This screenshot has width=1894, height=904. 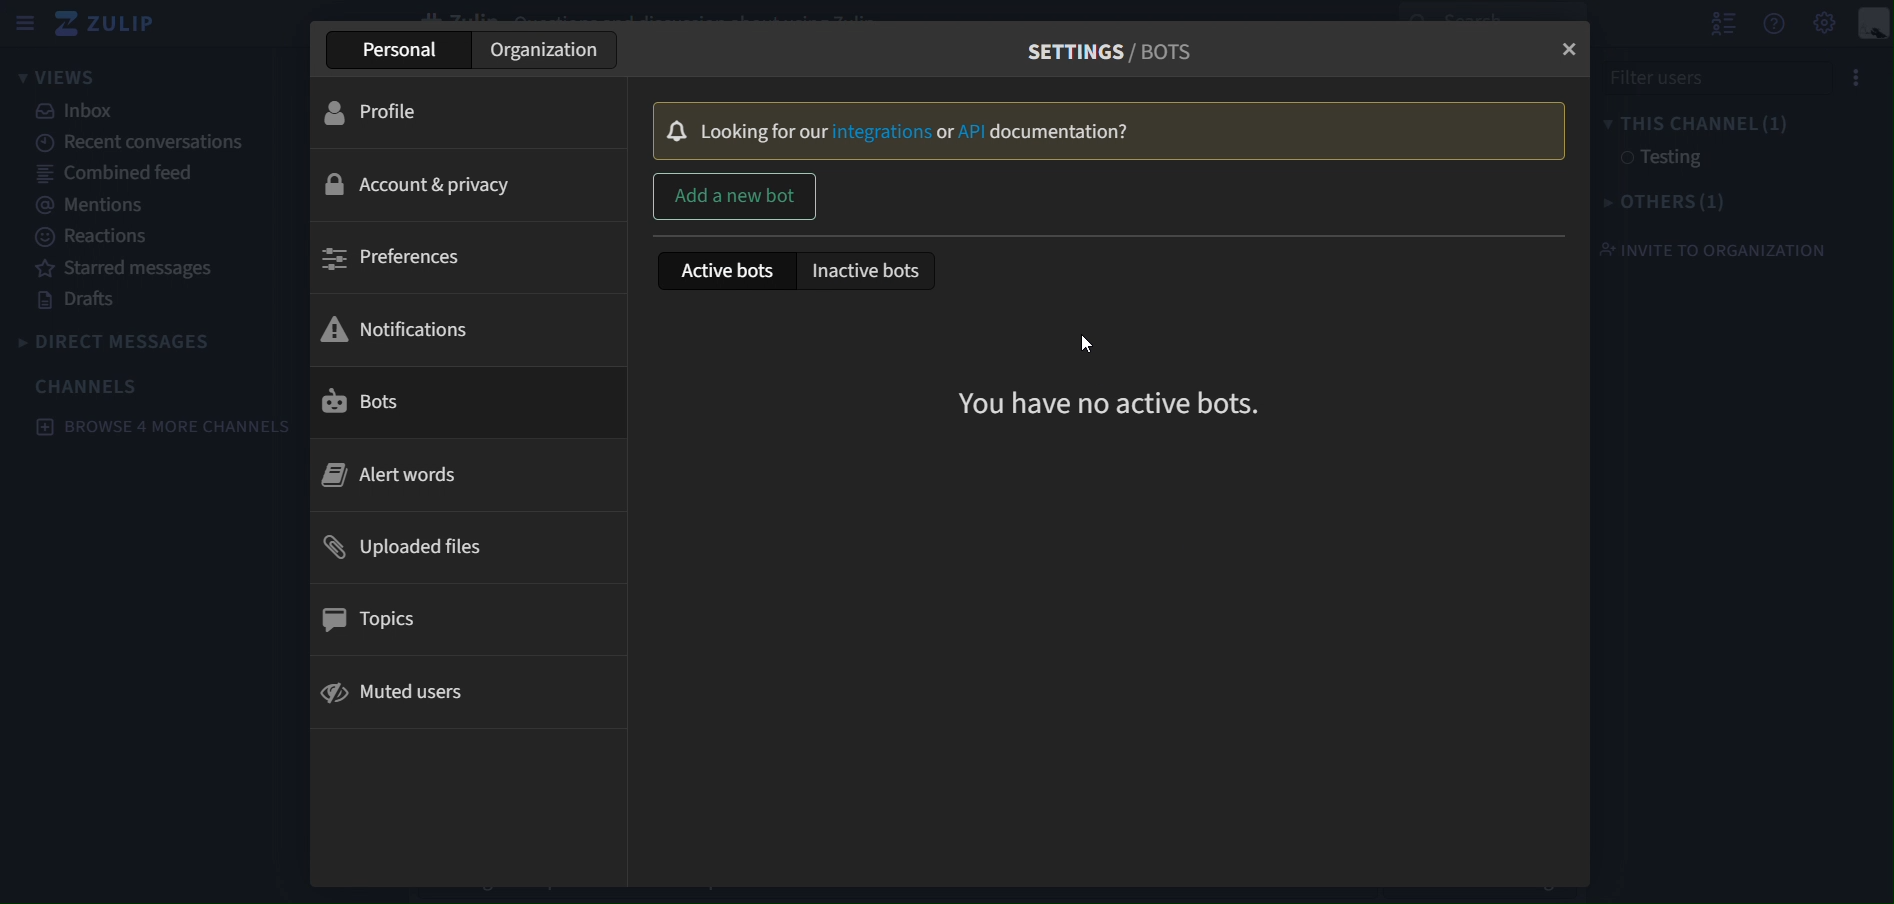 What do you see at coordinates (558, 50) in the screenshot?
I see `organisation` at bounding box center [558, 50].